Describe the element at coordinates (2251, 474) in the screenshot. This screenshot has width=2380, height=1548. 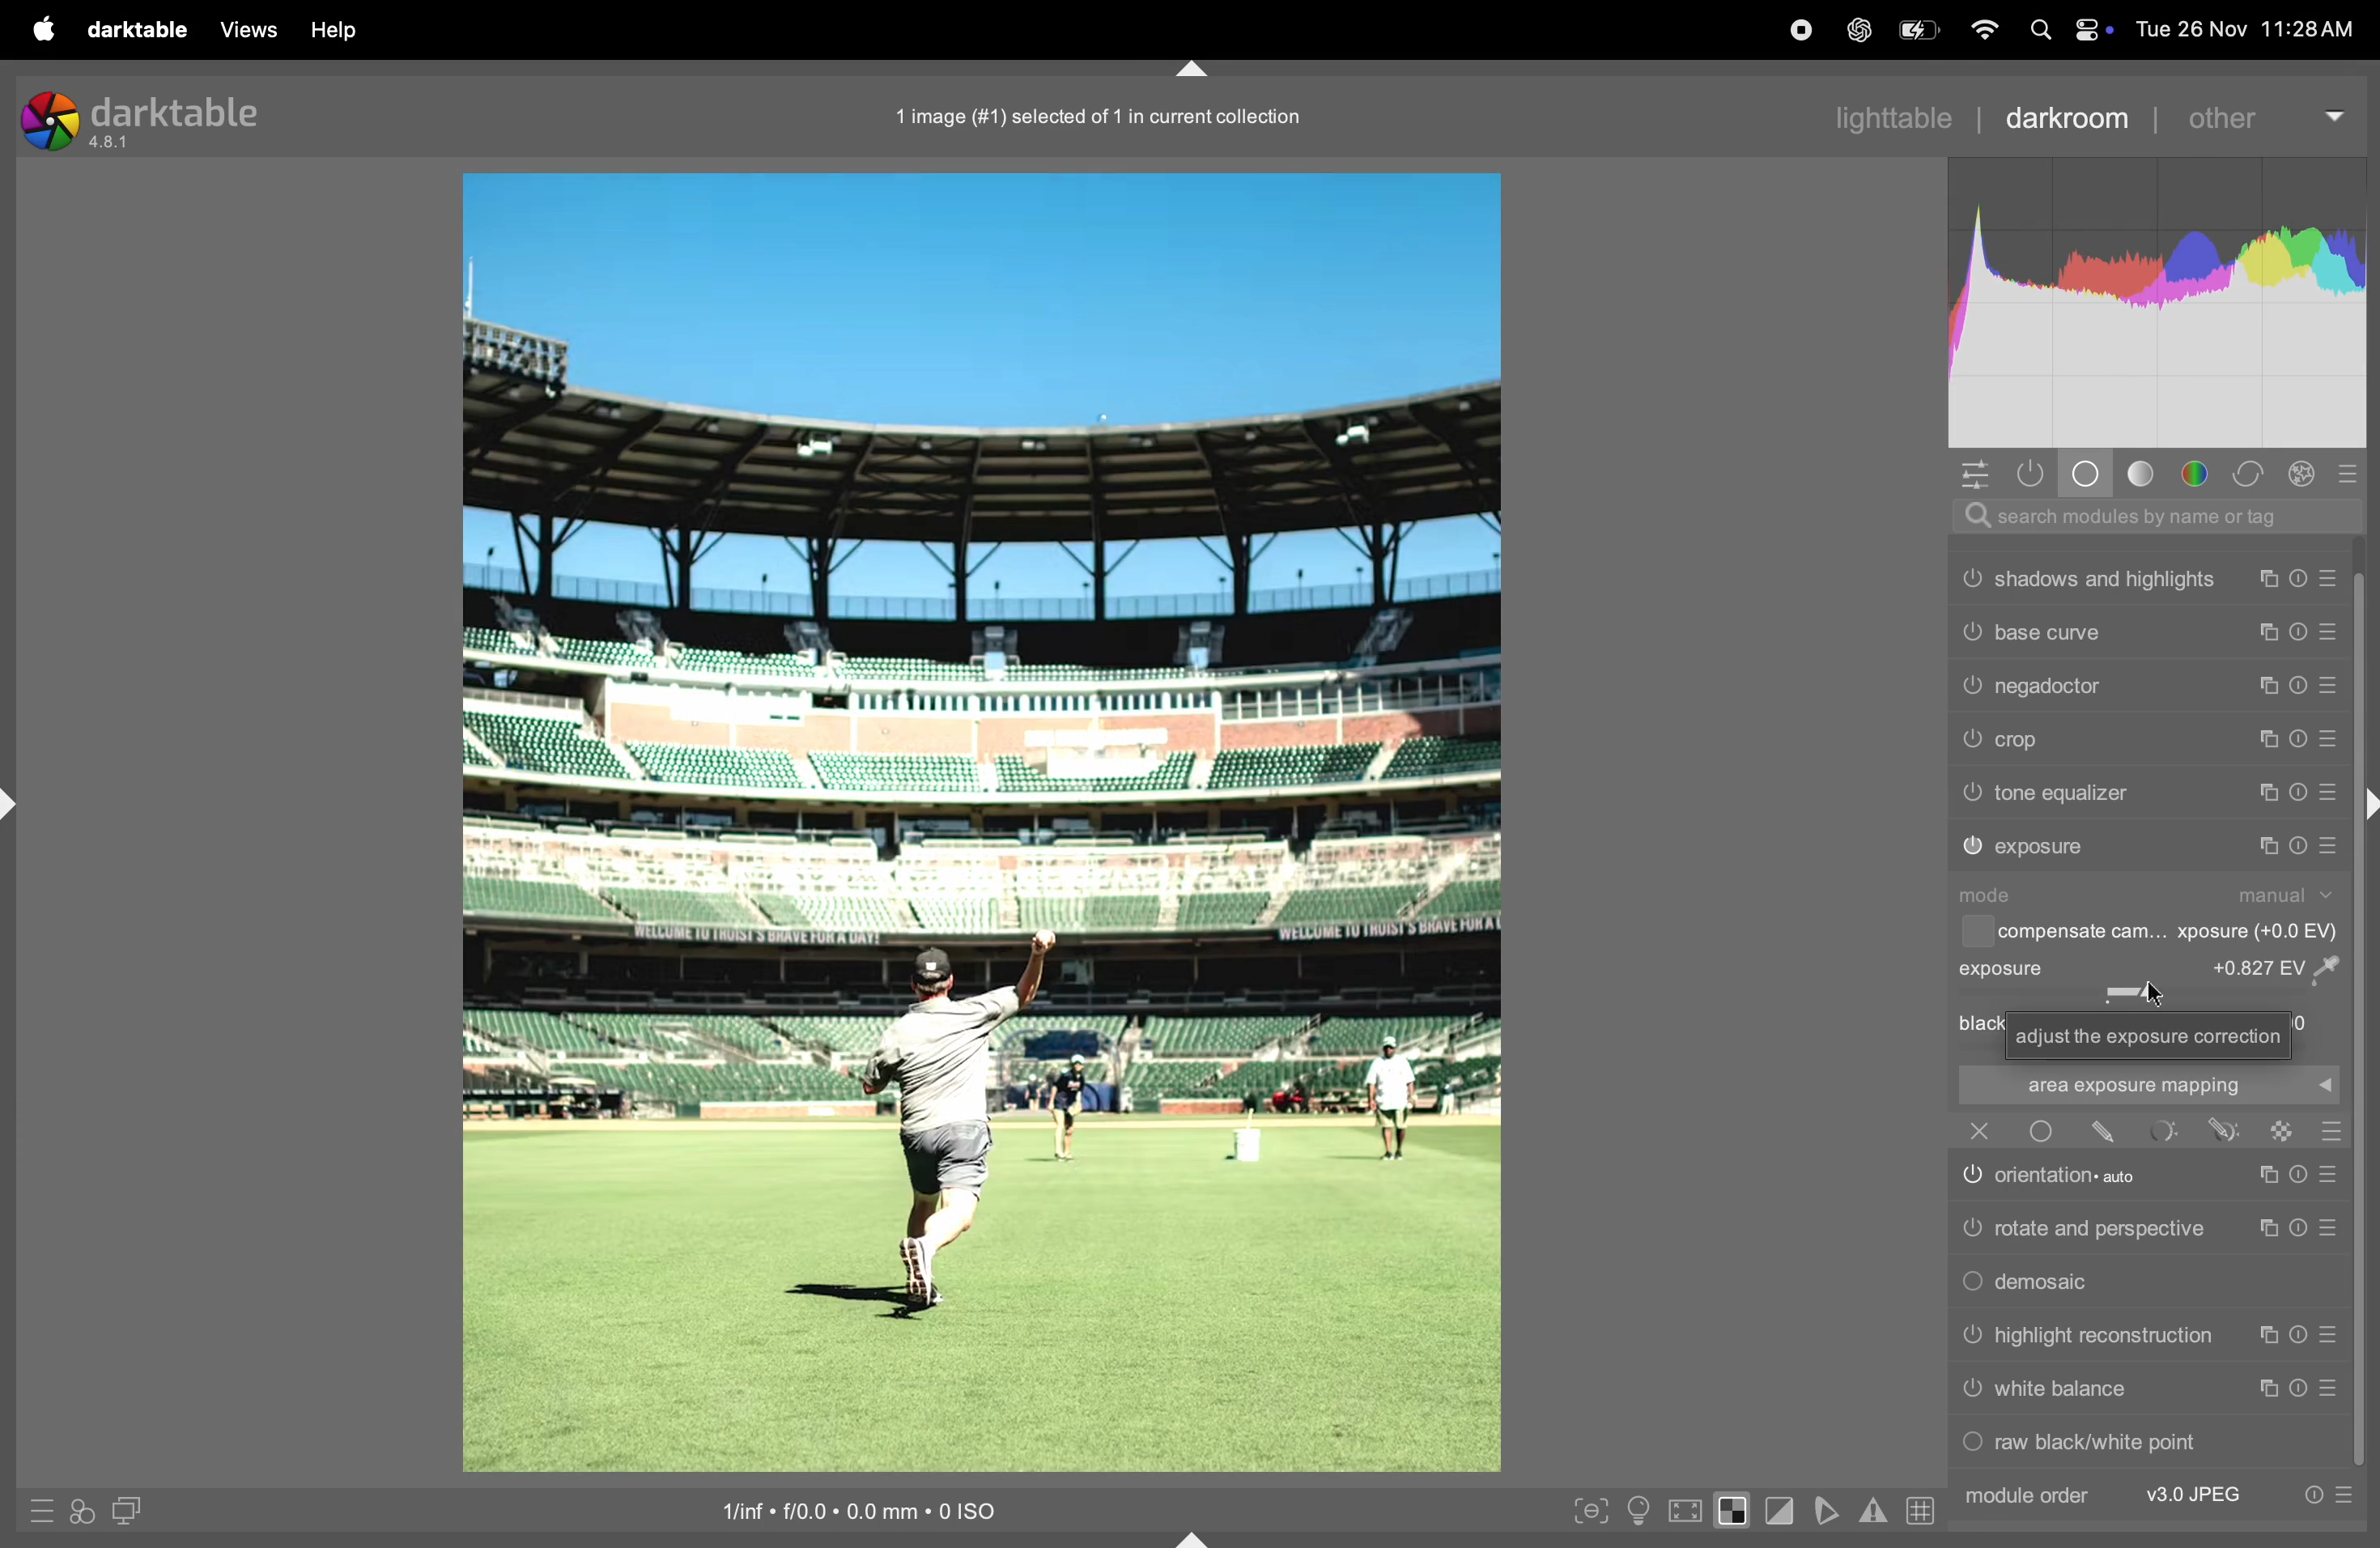
I see `correct` at that location.